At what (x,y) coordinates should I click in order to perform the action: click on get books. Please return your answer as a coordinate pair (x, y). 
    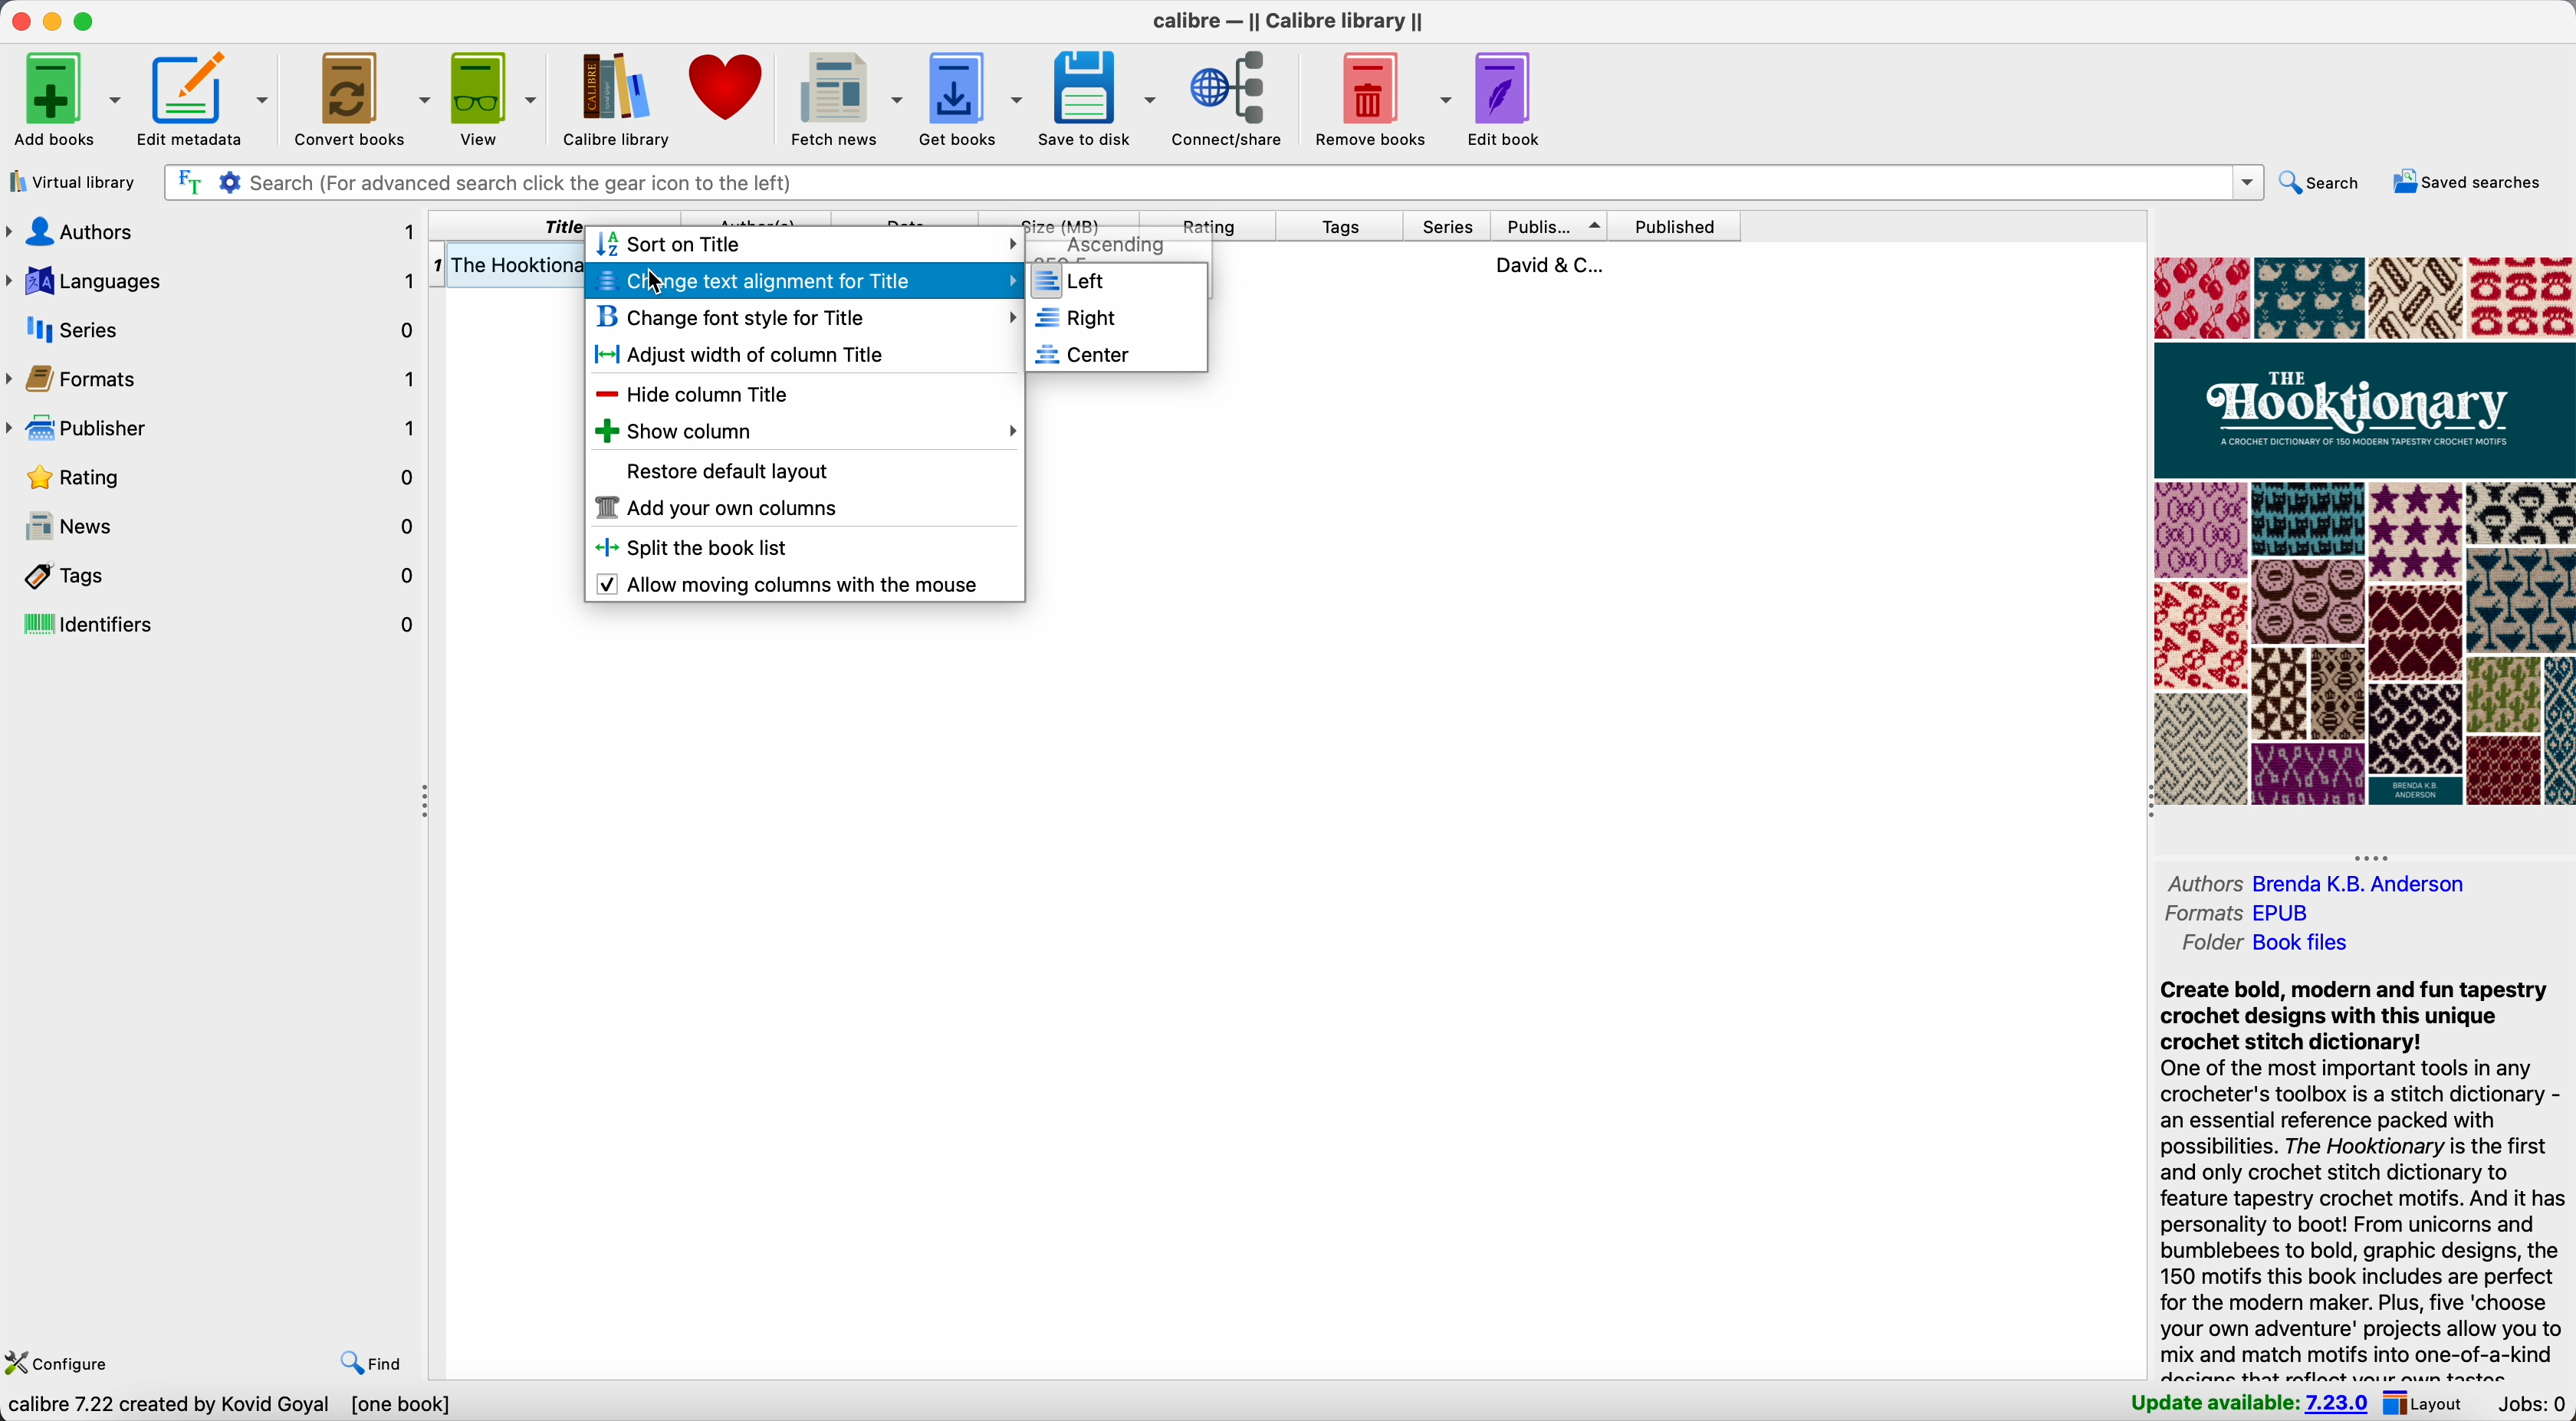
    Looking at the image, I should click on (973, 102).